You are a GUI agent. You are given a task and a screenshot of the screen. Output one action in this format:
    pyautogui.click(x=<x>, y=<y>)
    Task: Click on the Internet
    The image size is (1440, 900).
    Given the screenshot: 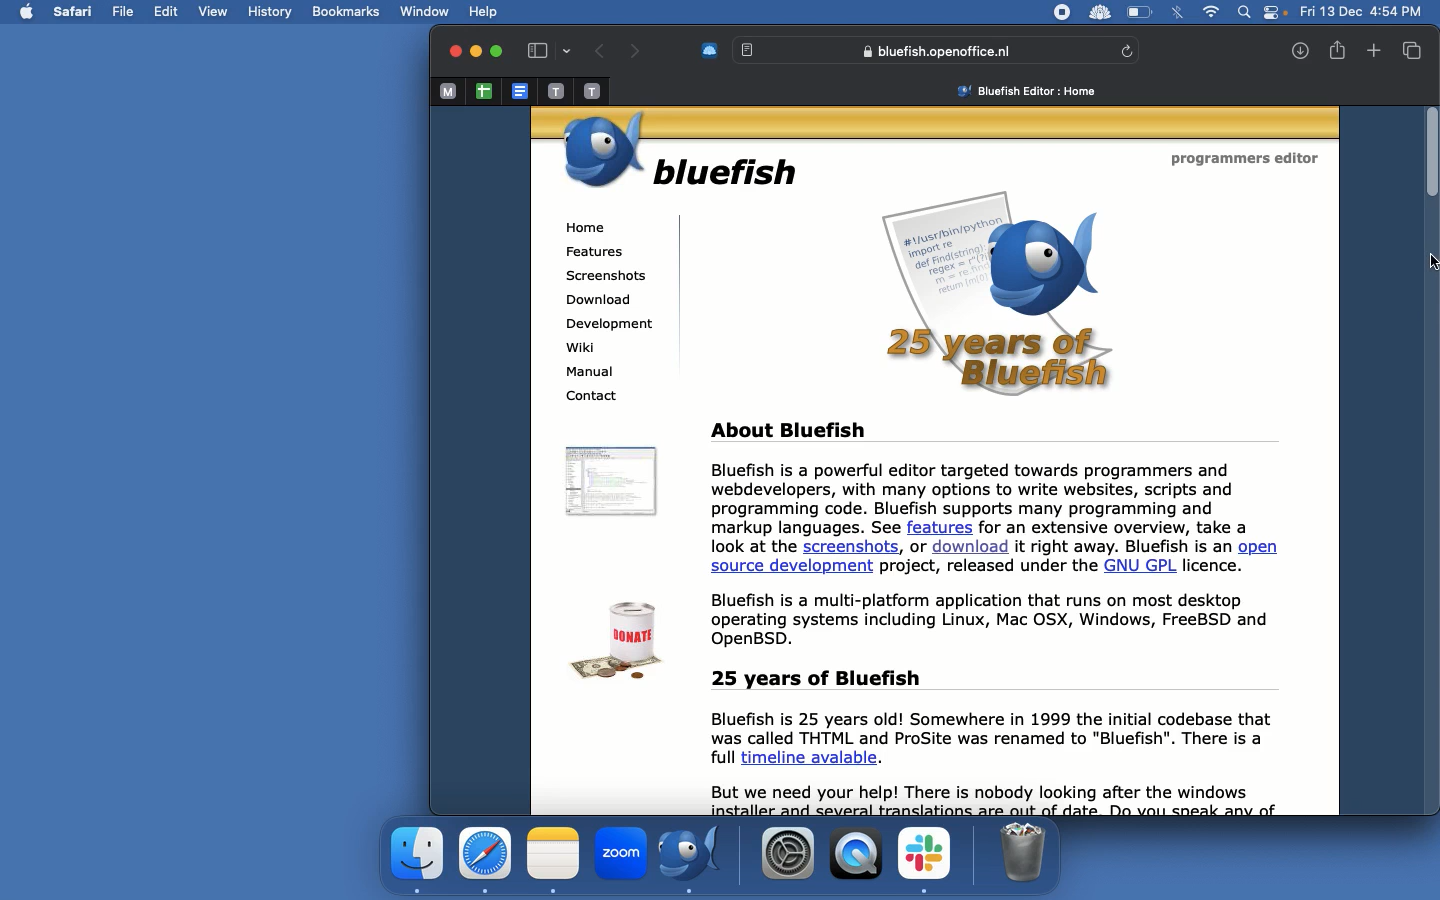 What is the action you would take?
    pyautogui.click(x=1211, y=11)
    